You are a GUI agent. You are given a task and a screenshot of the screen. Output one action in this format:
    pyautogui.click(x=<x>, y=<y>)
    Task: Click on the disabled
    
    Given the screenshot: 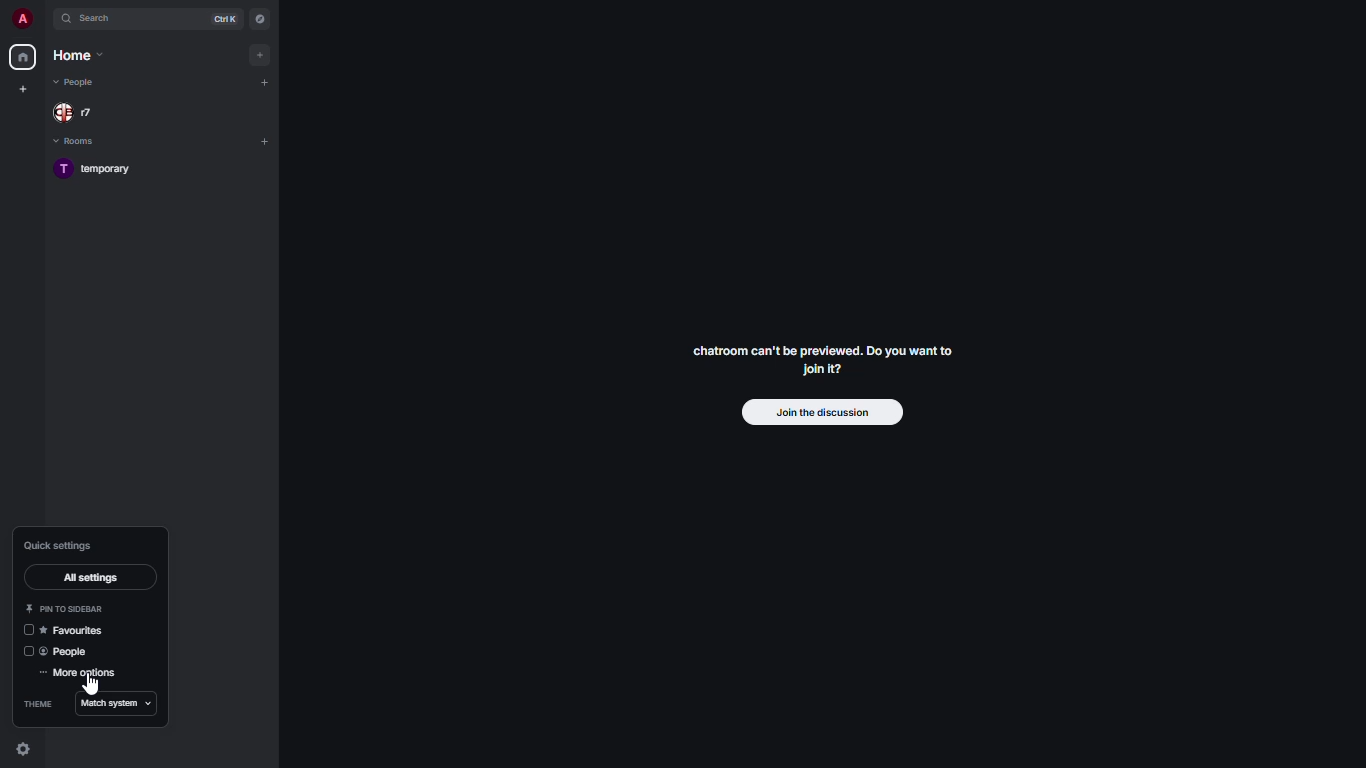 What is the action you would take?
    pyautogui.click(x=23, y=651)
    